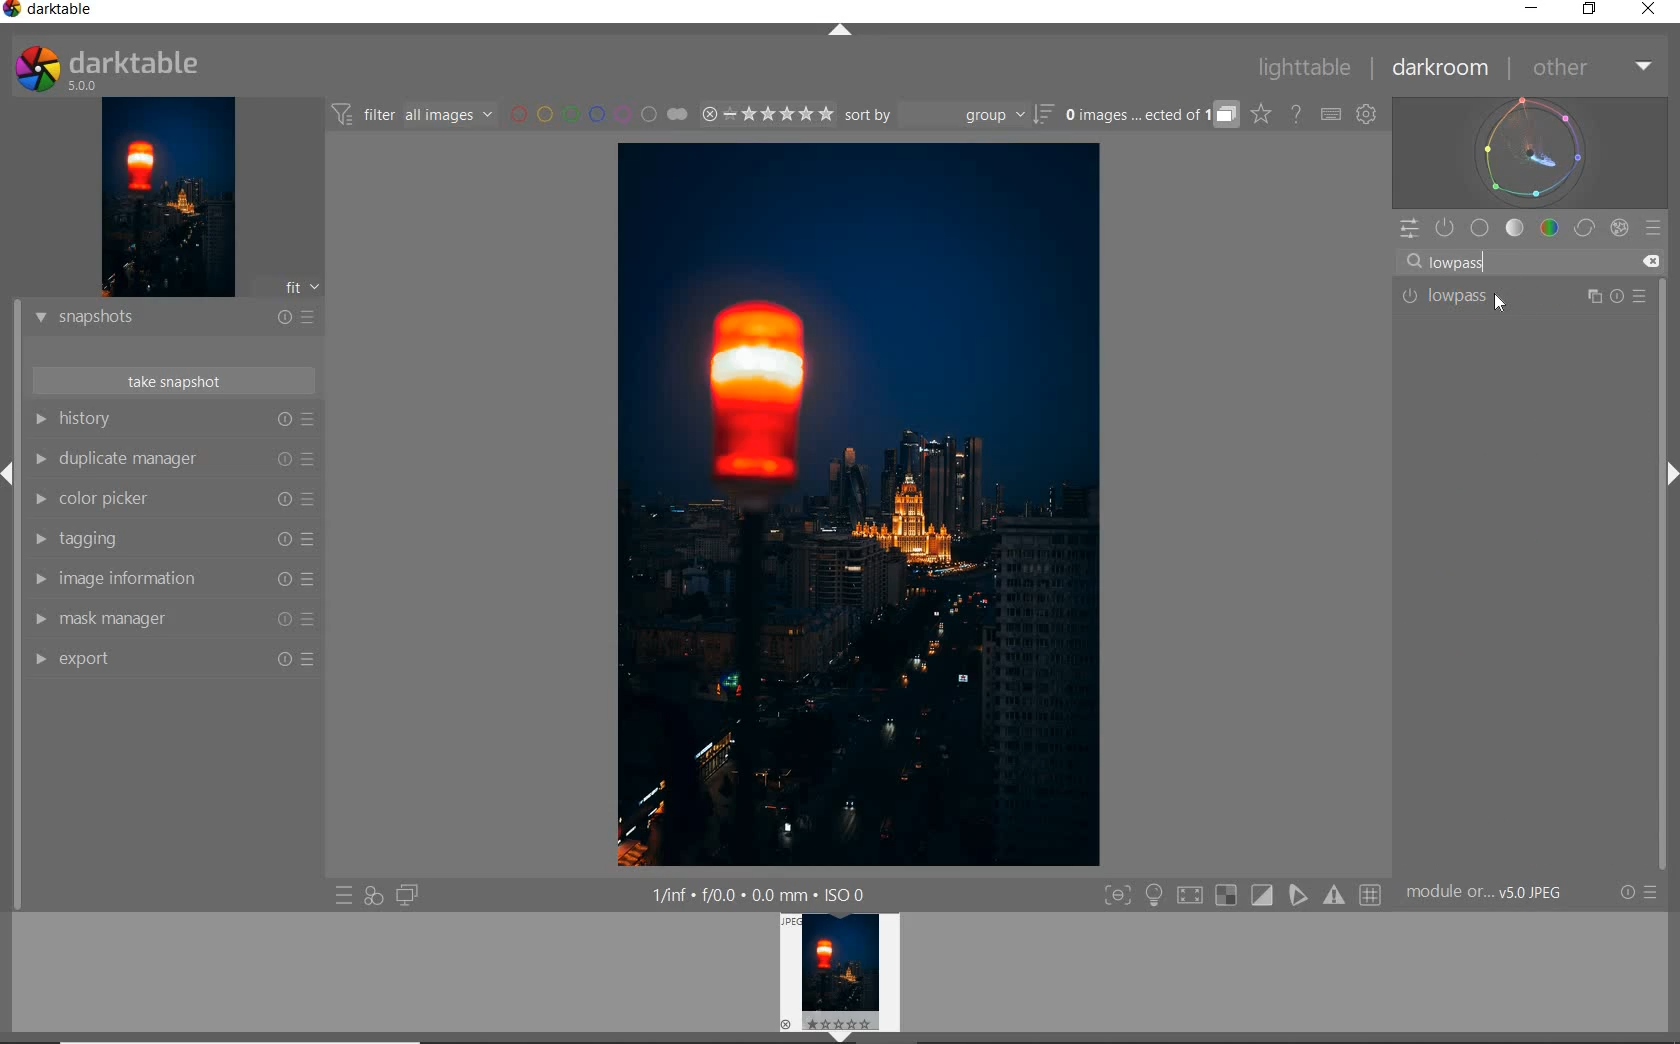 Image resolution: width=1680 pixels, height=1044 pixels. What do you see at coordinates (1307, 66) in the screenshot?
I see `LIGHTTABLE` at bounding box center [1307, 66].